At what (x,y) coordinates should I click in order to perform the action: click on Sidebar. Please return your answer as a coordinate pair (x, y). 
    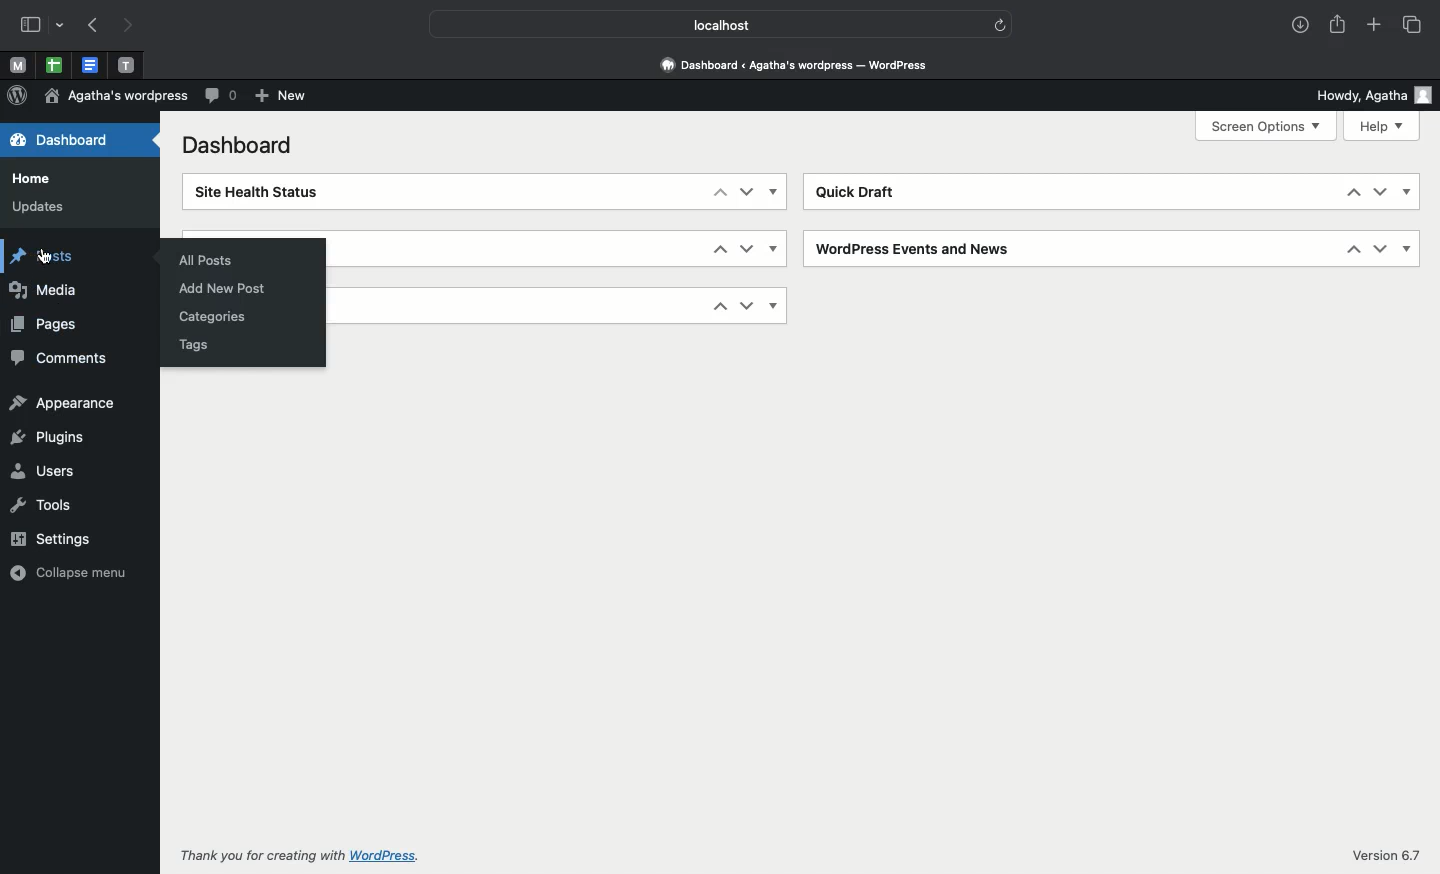
    Looking at the image, I should click on (43, 26).